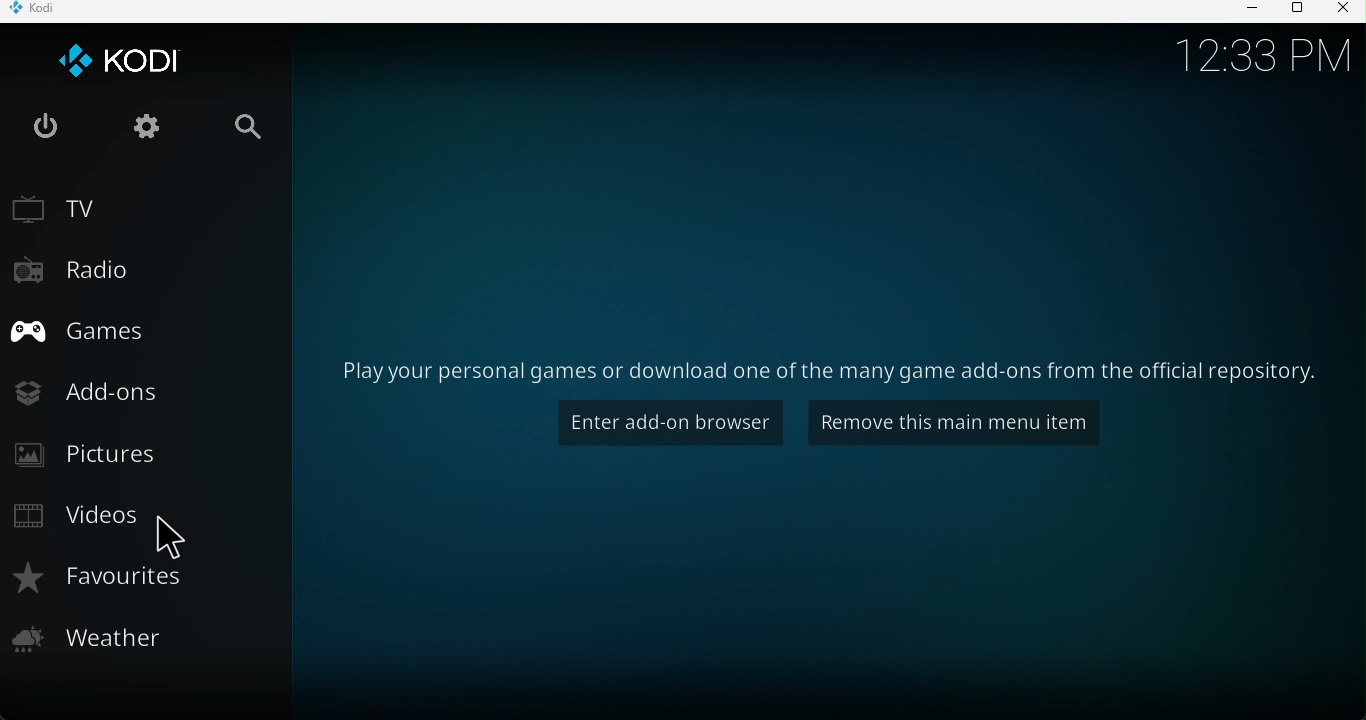  Describe the element at coordinates (121, 65) in the screenshot. I see `KODI icon` at that location.